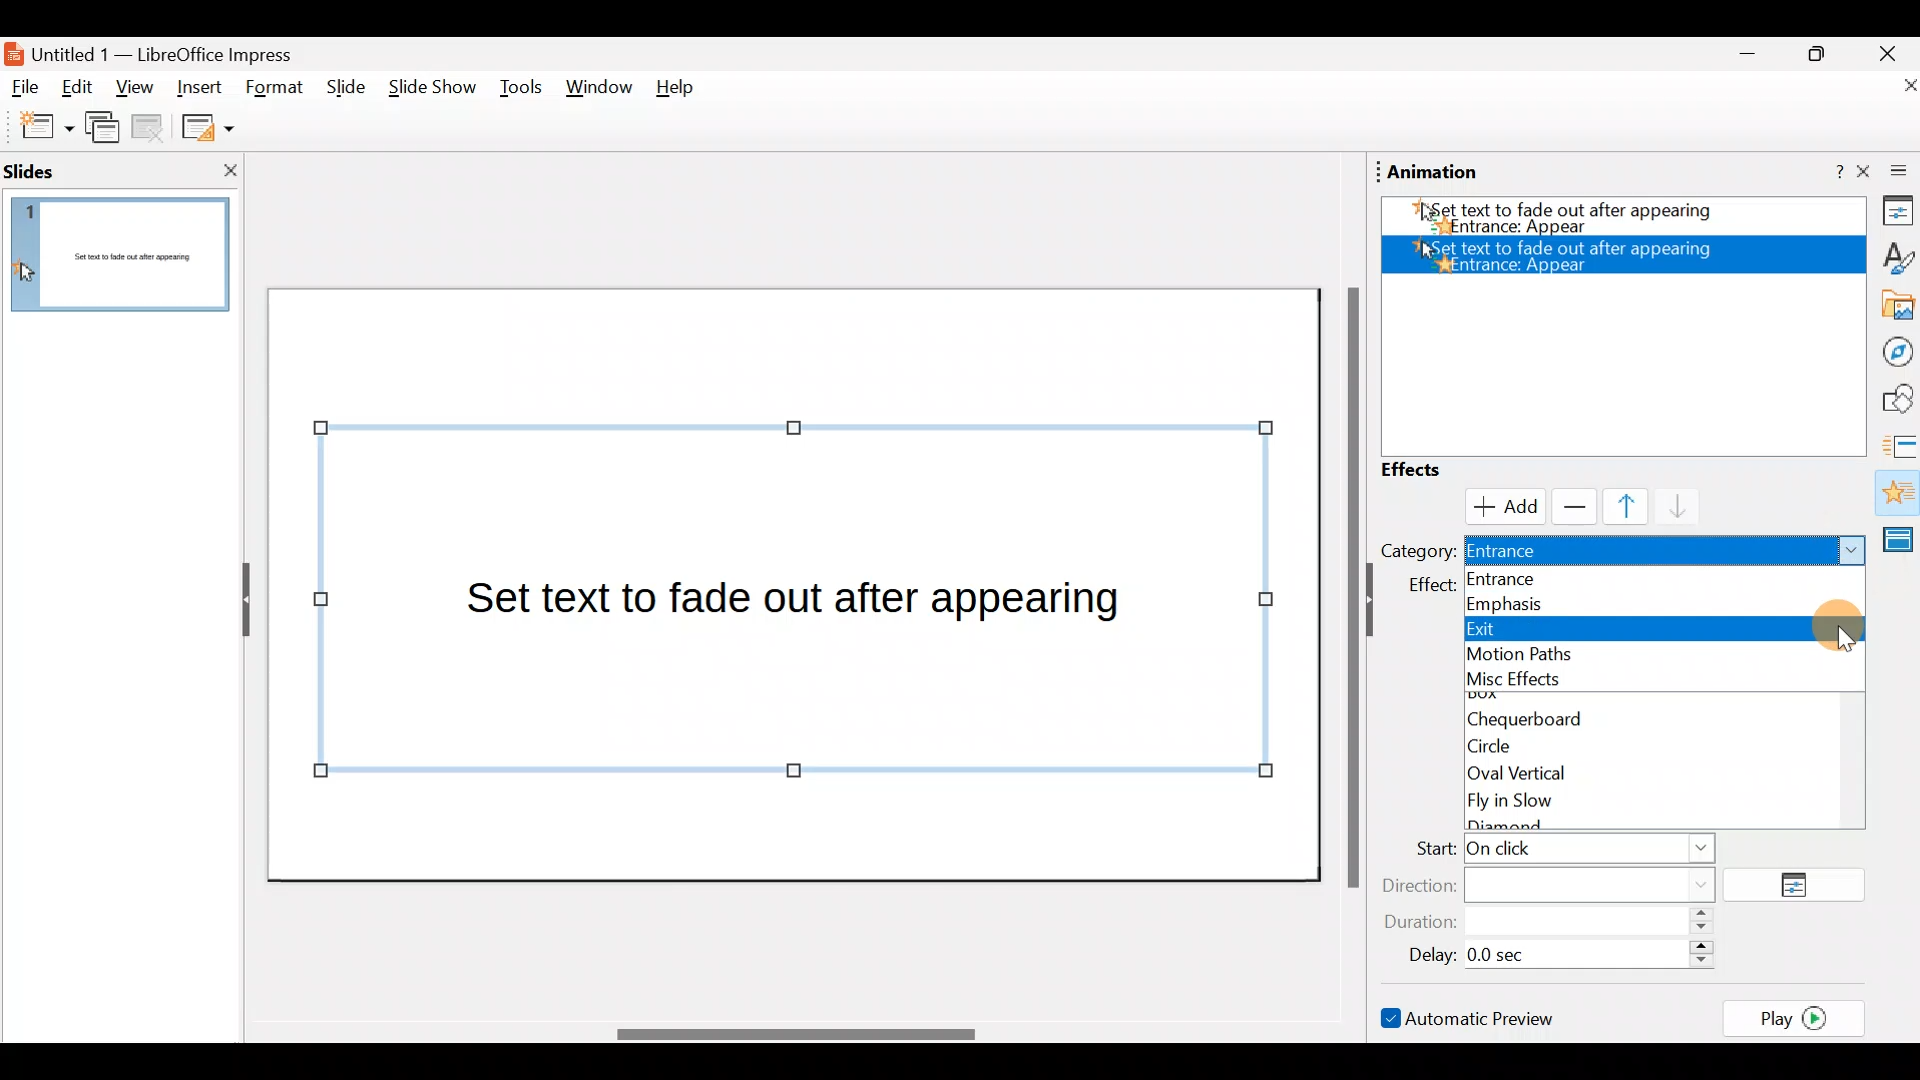  I want to click on Animation, so click(1896, 495).